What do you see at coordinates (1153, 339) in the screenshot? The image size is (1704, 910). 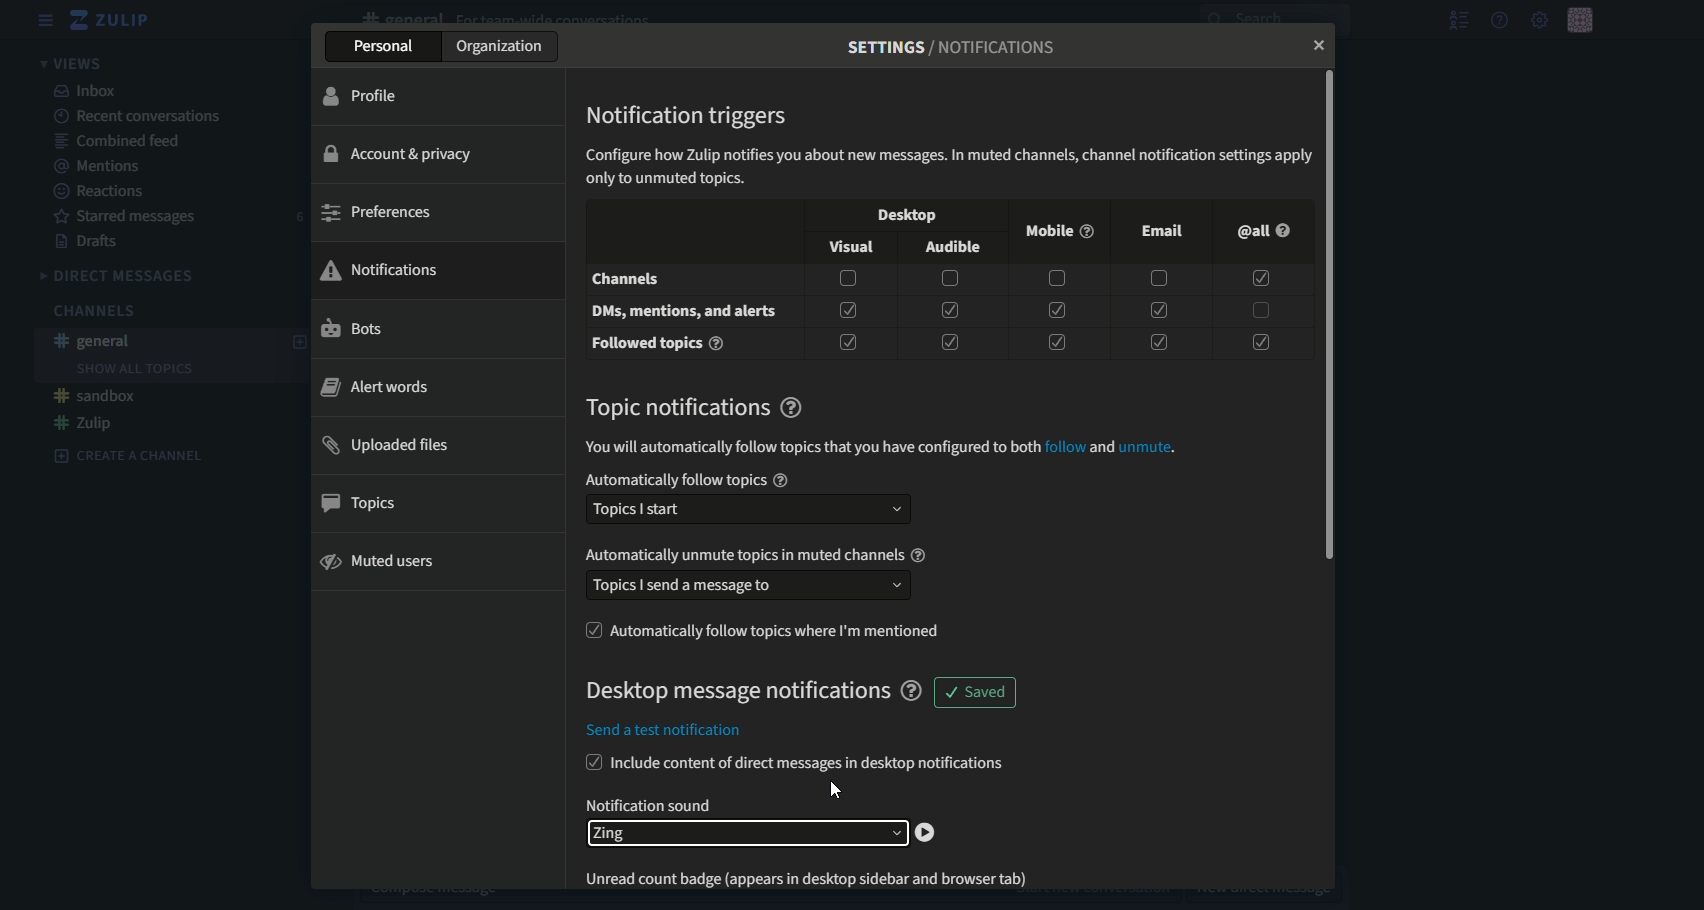 I see `checkbox` at bounding box center [1153, 339].